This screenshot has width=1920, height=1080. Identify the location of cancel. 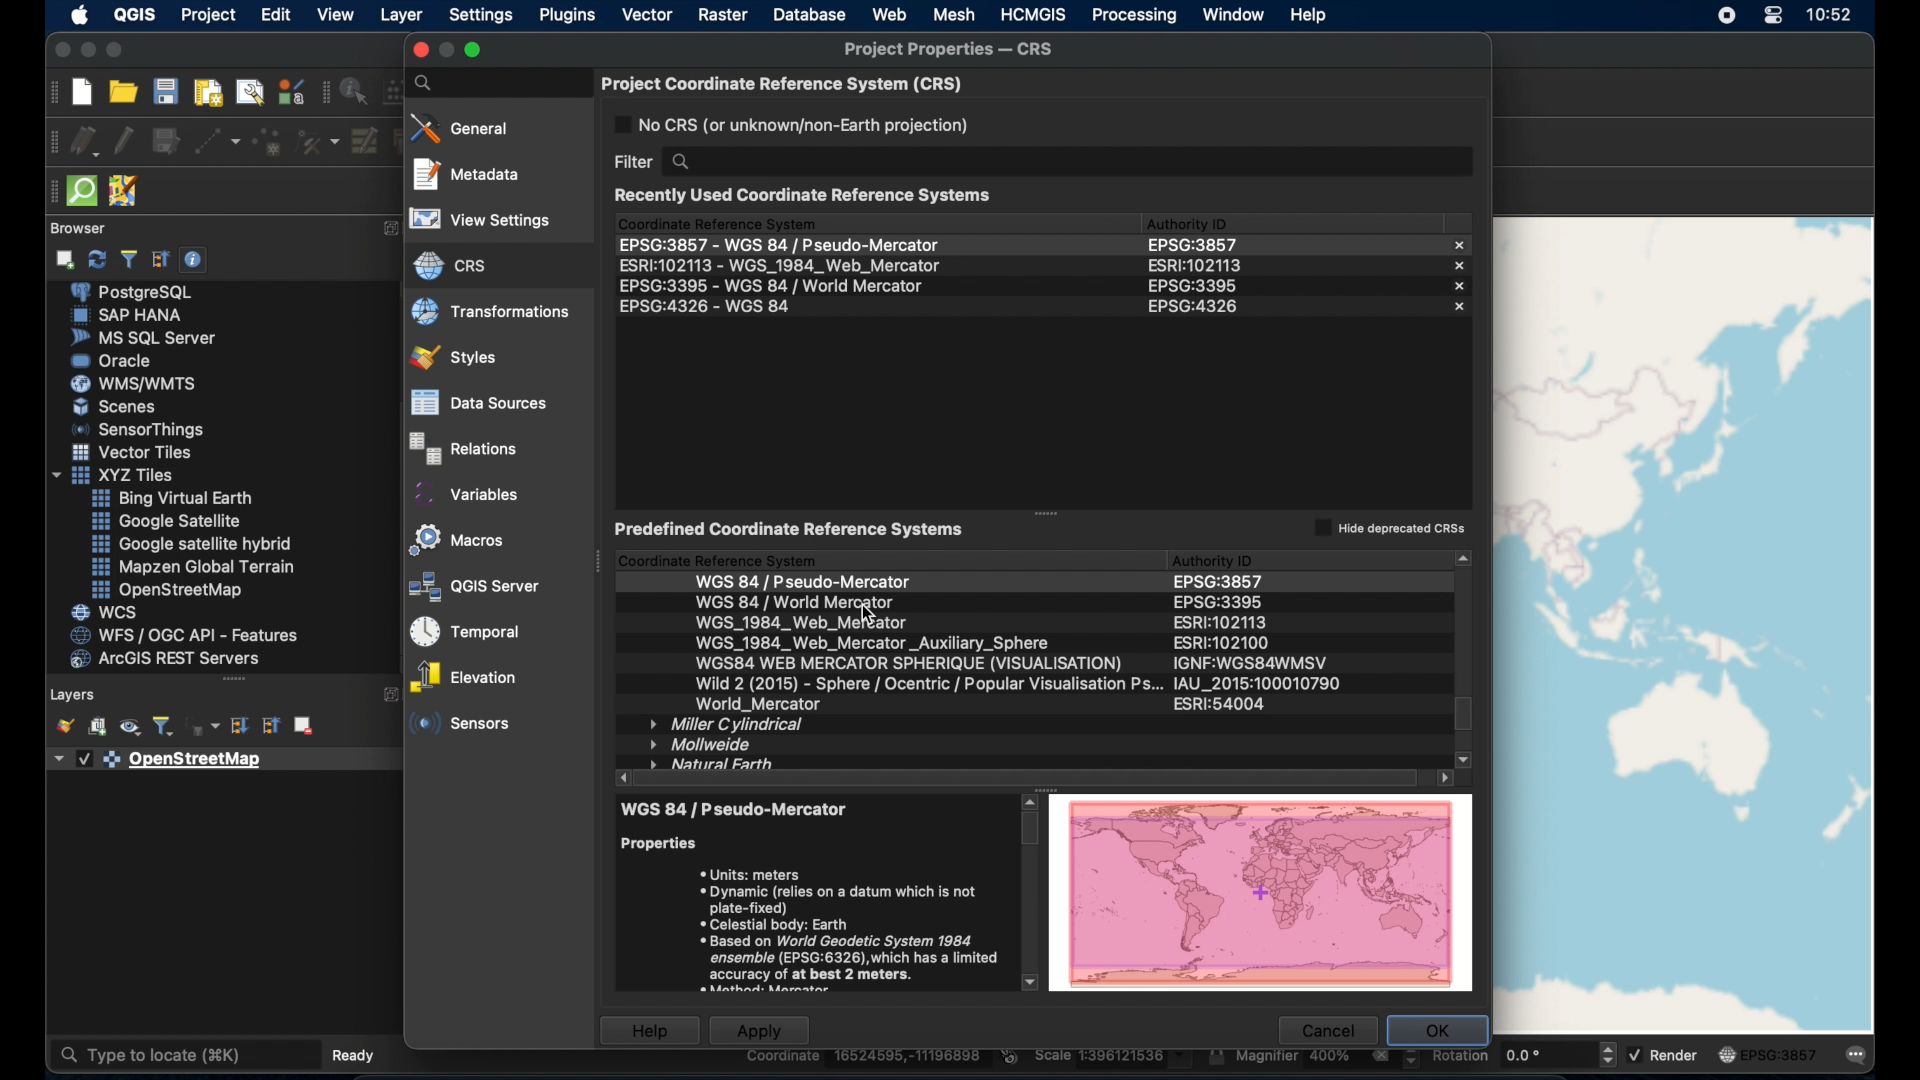
(1328, 1030).